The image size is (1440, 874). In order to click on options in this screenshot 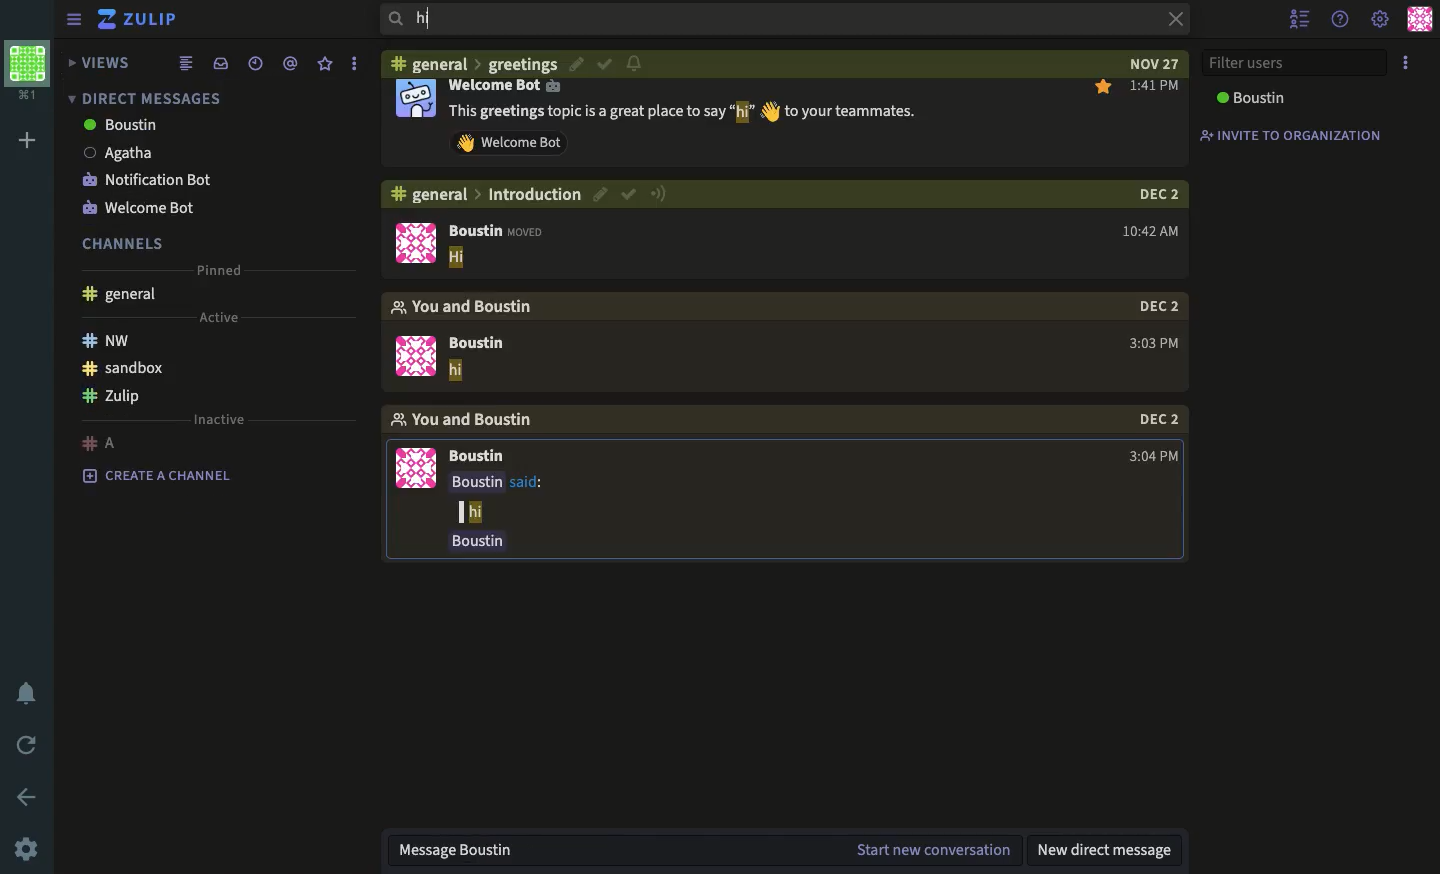, I will do `click(354, 64)`.